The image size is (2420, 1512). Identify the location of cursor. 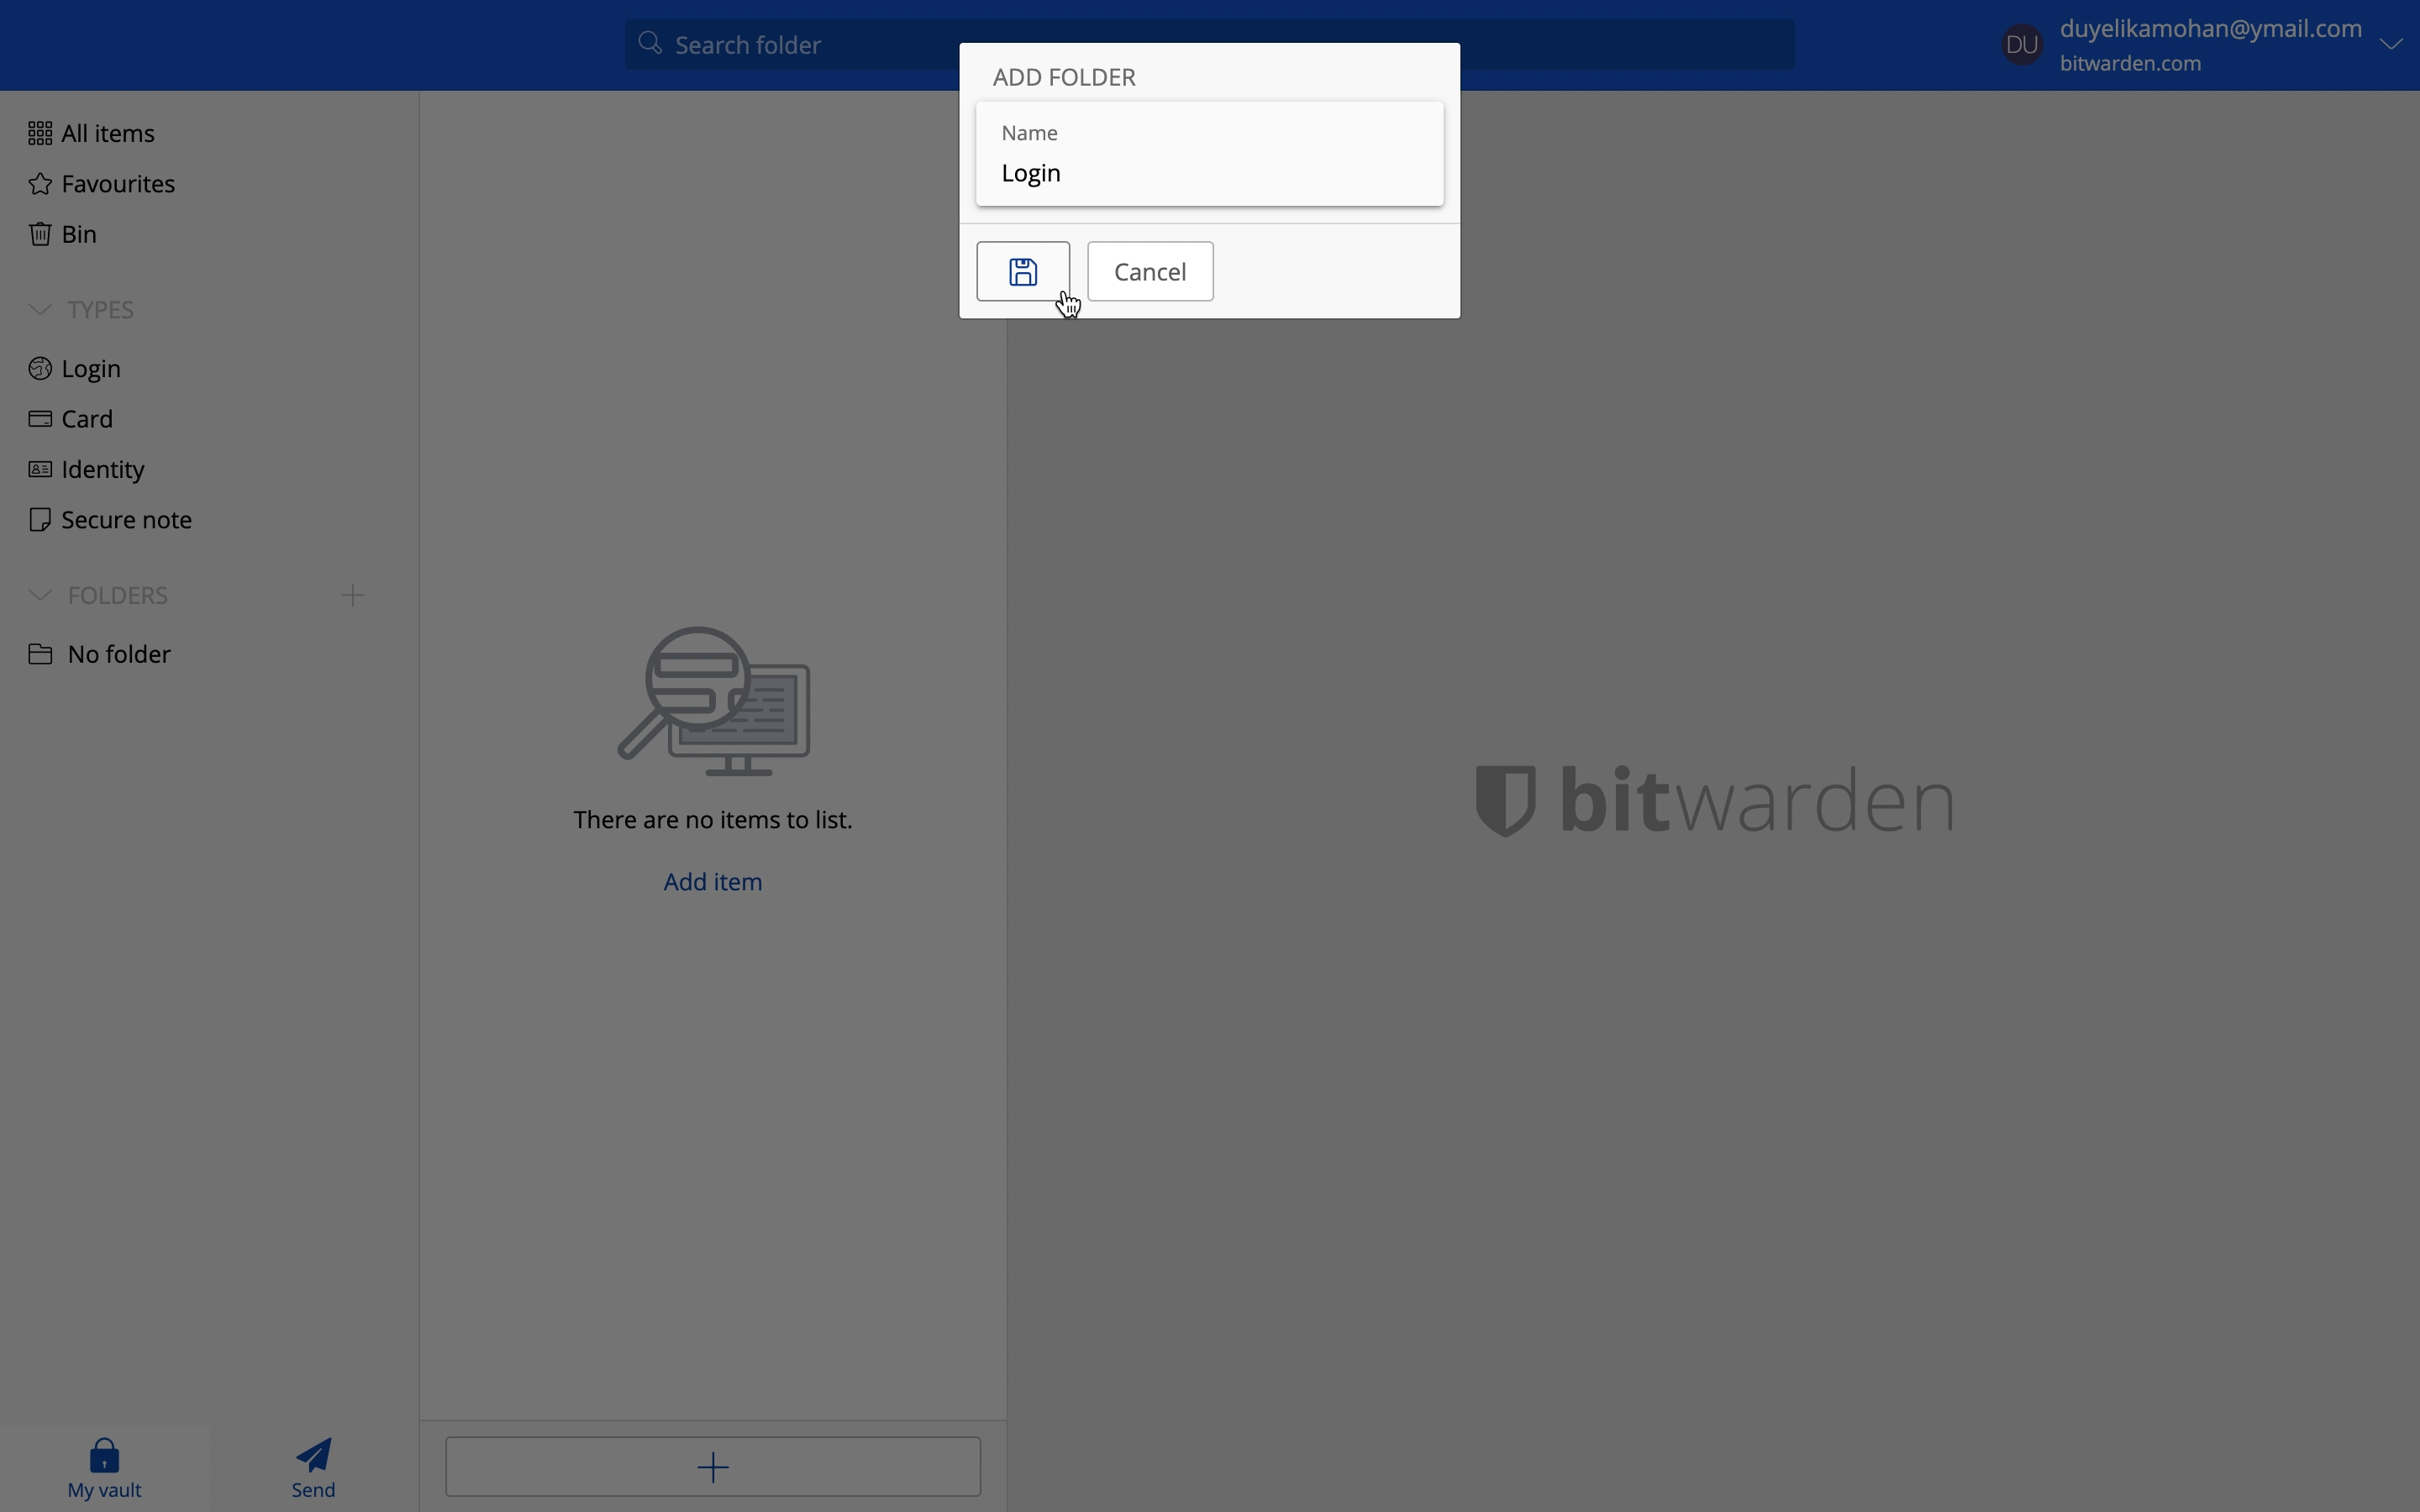
(1073, 307).